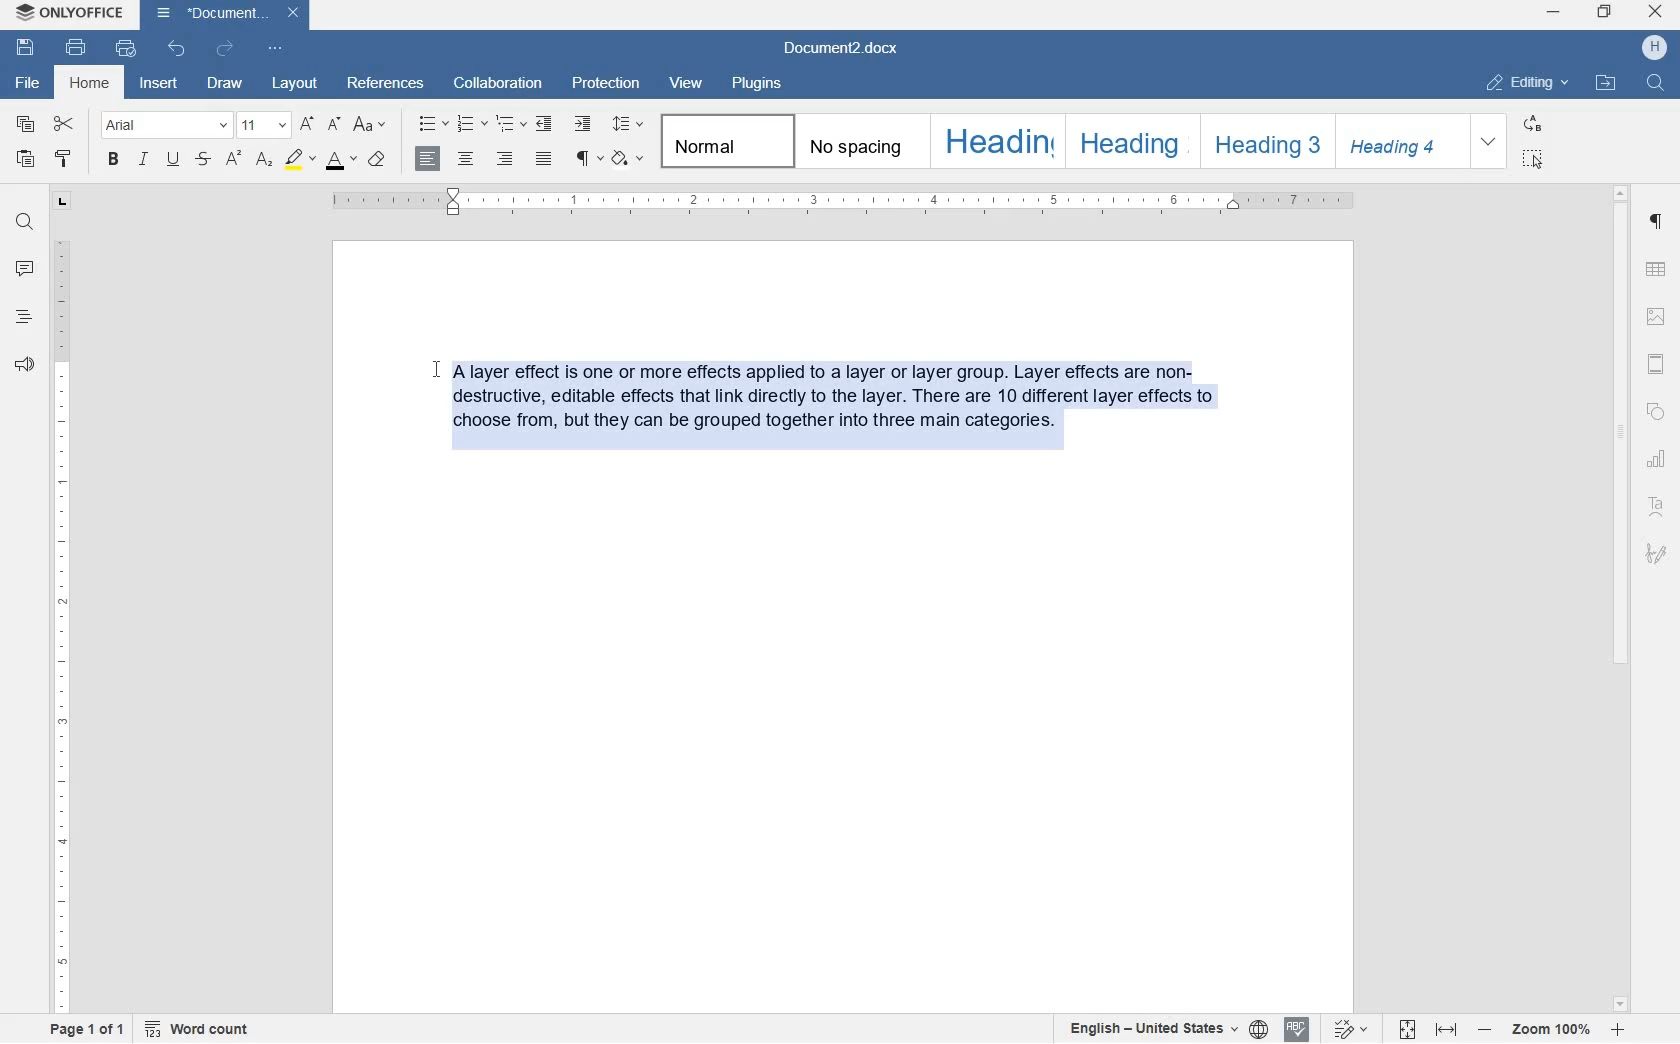  Describe the element at coordinates (276, 50) in the screenshot. I see `customize quick access toolbar` at that location.